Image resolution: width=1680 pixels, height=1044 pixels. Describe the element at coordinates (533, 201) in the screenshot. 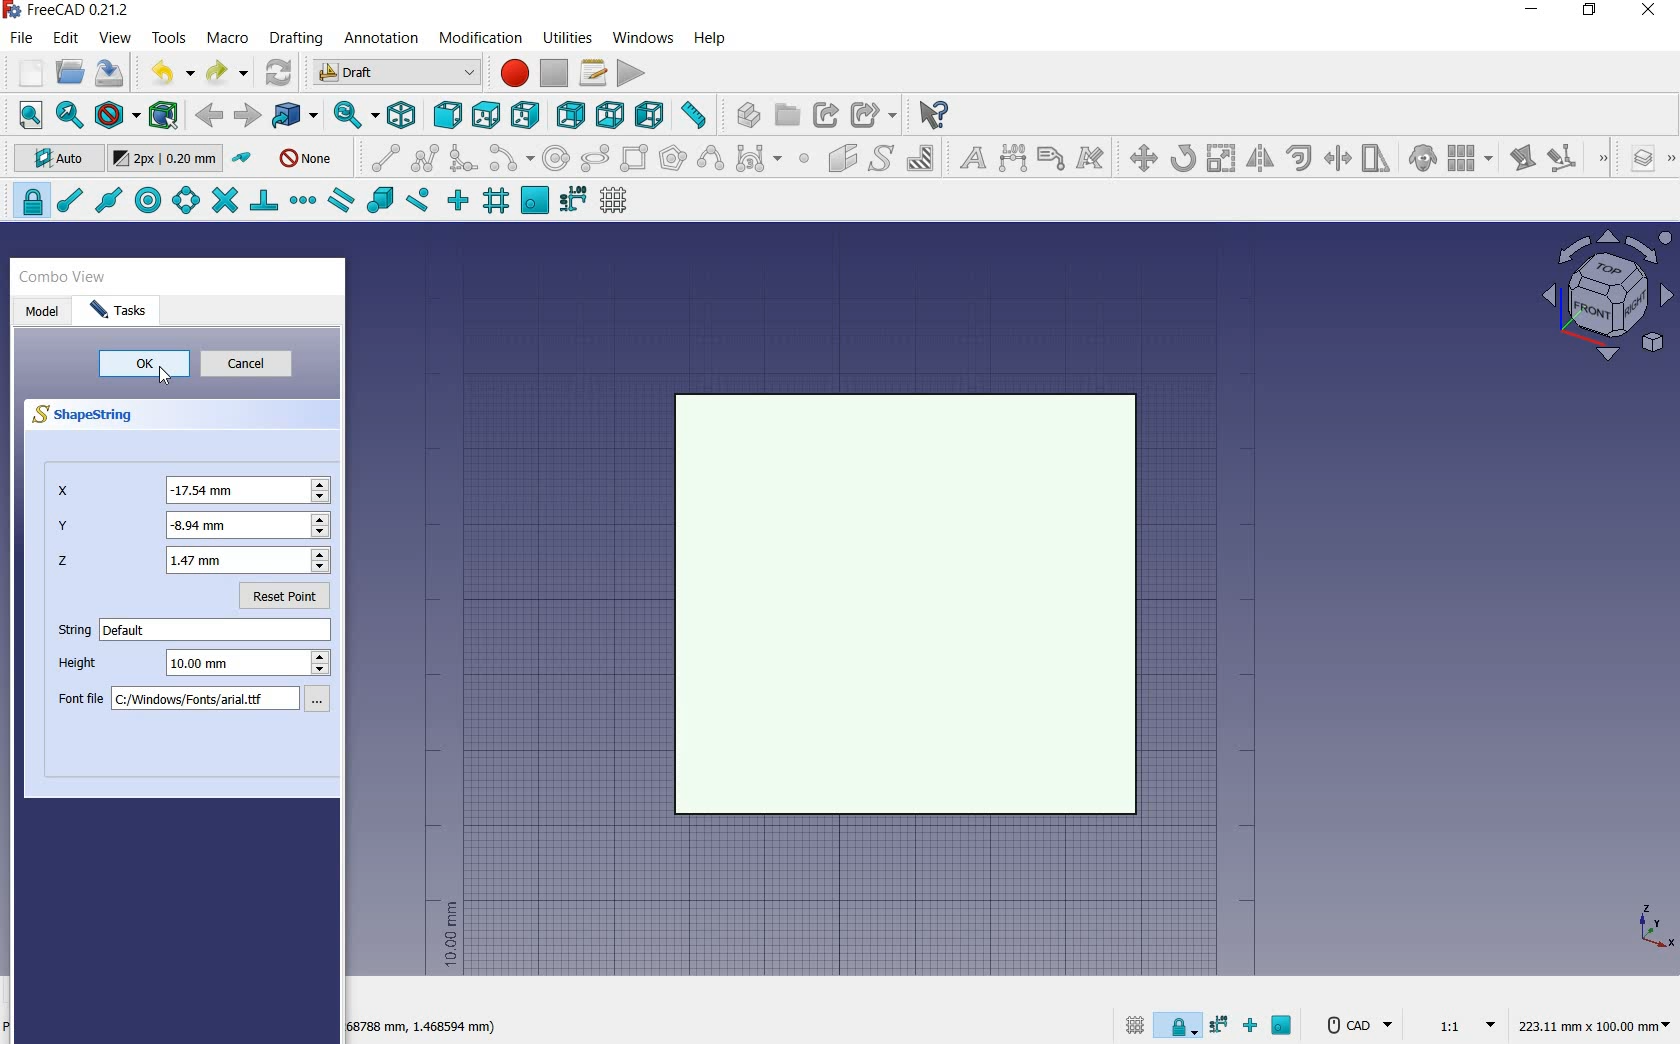

I see `snap working plane` at that location.